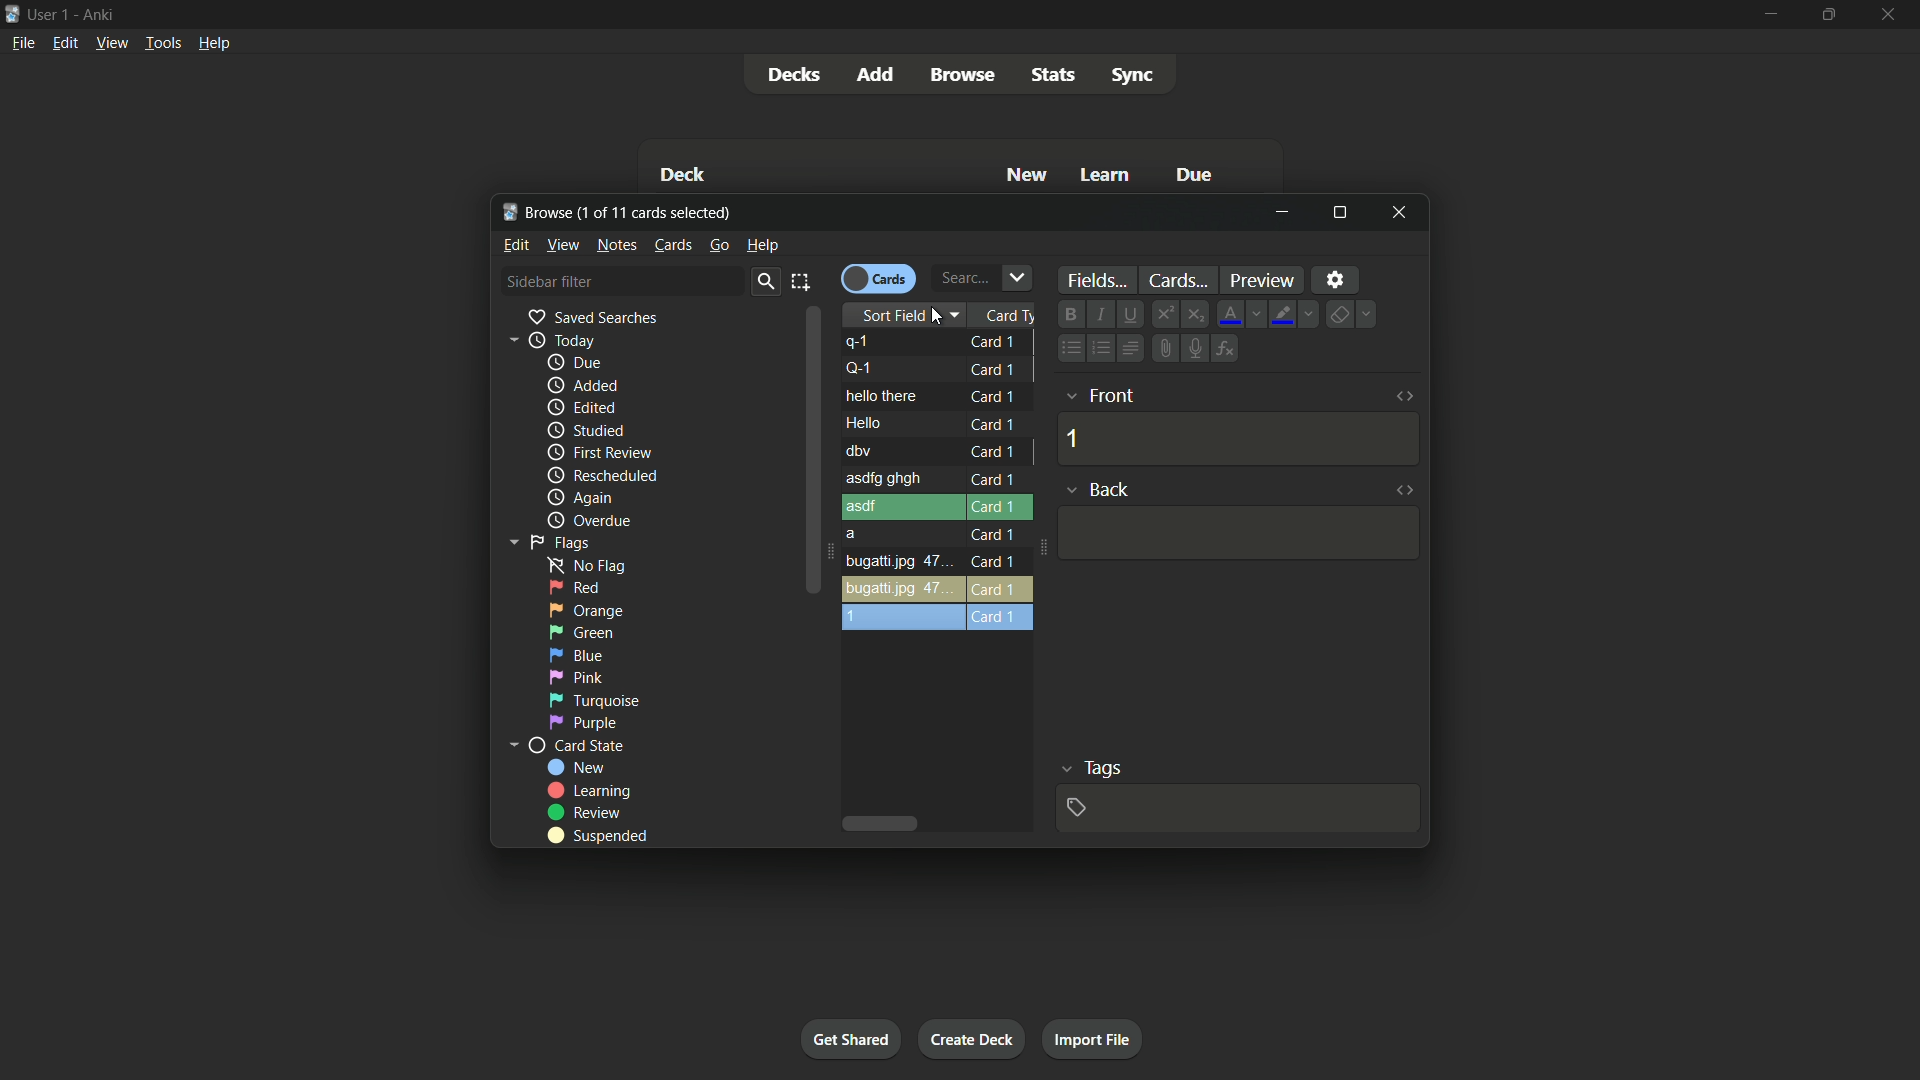 The height and width of the screenshot is (1080, 1920). I want to click on due, so click(575, 362).